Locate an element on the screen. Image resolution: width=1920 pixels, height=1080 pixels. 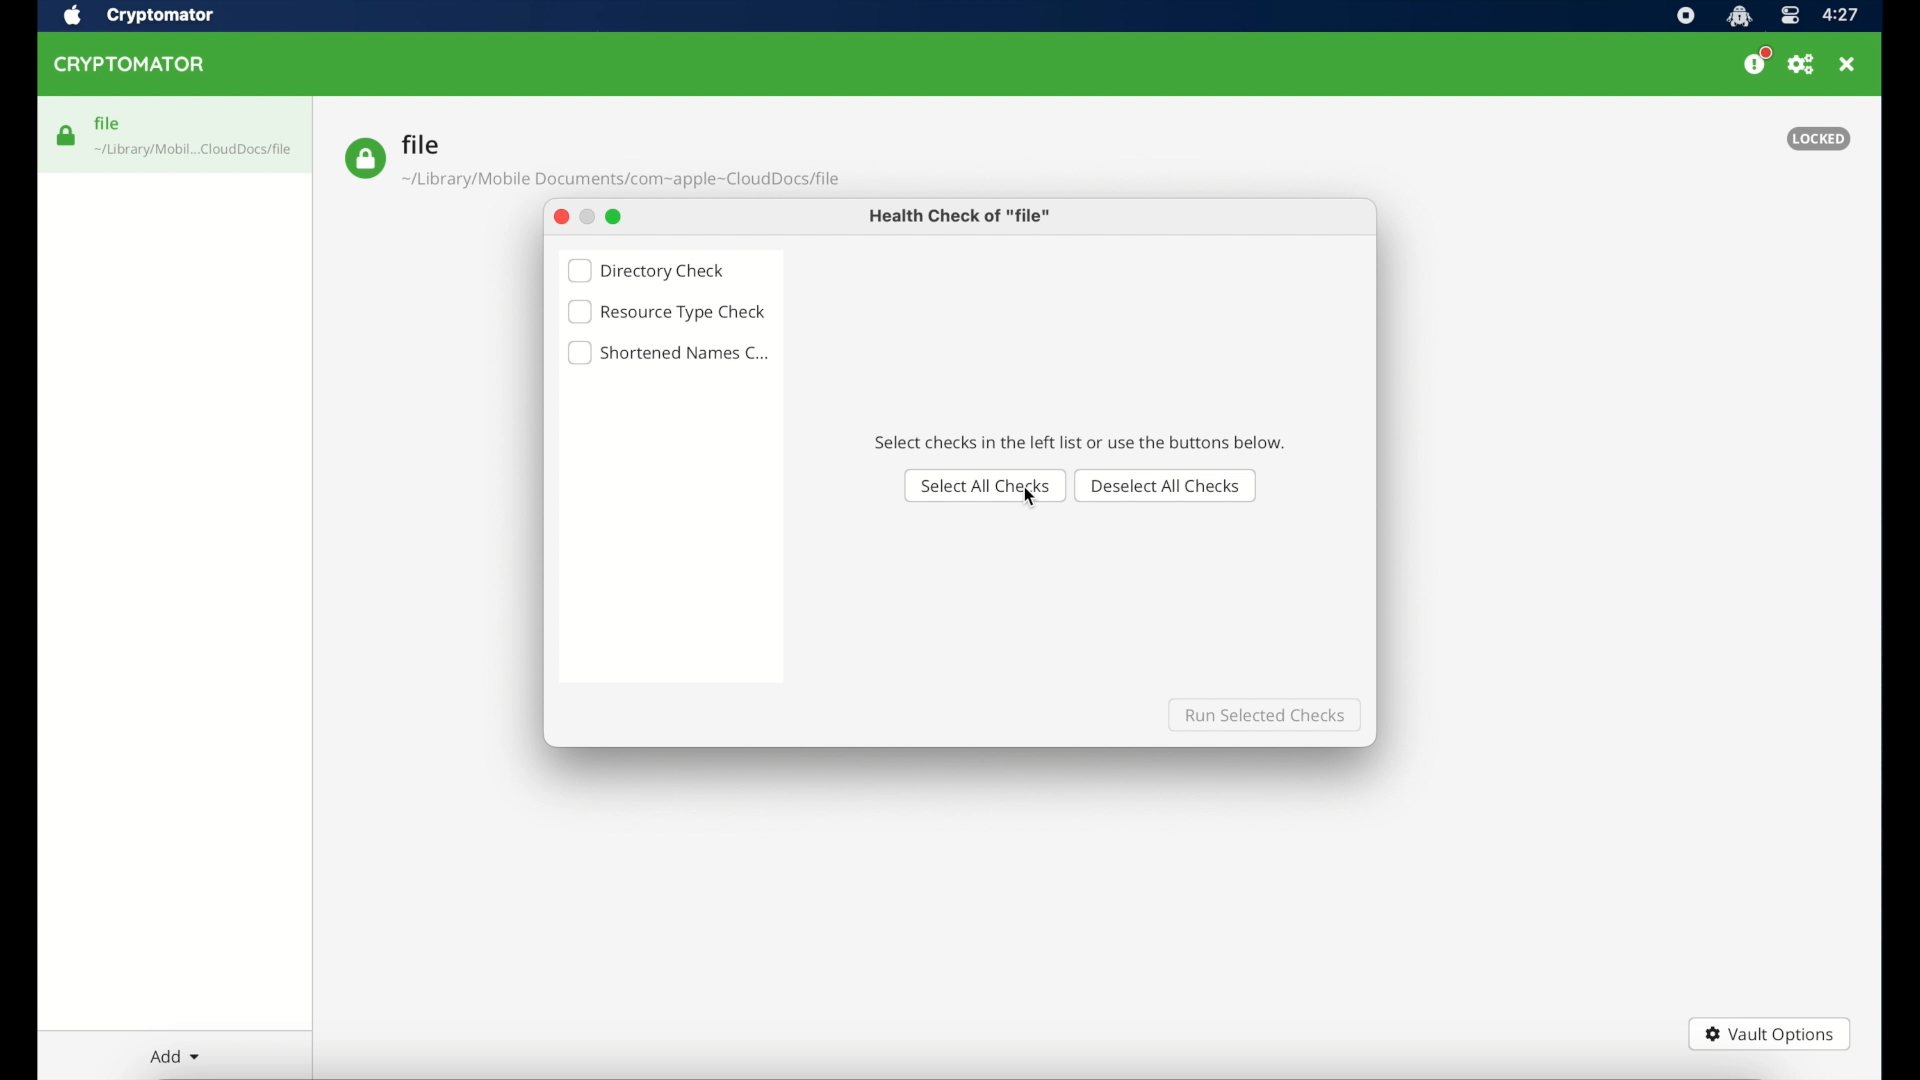
screen recorder icon is located at coordinates (1685, 16).